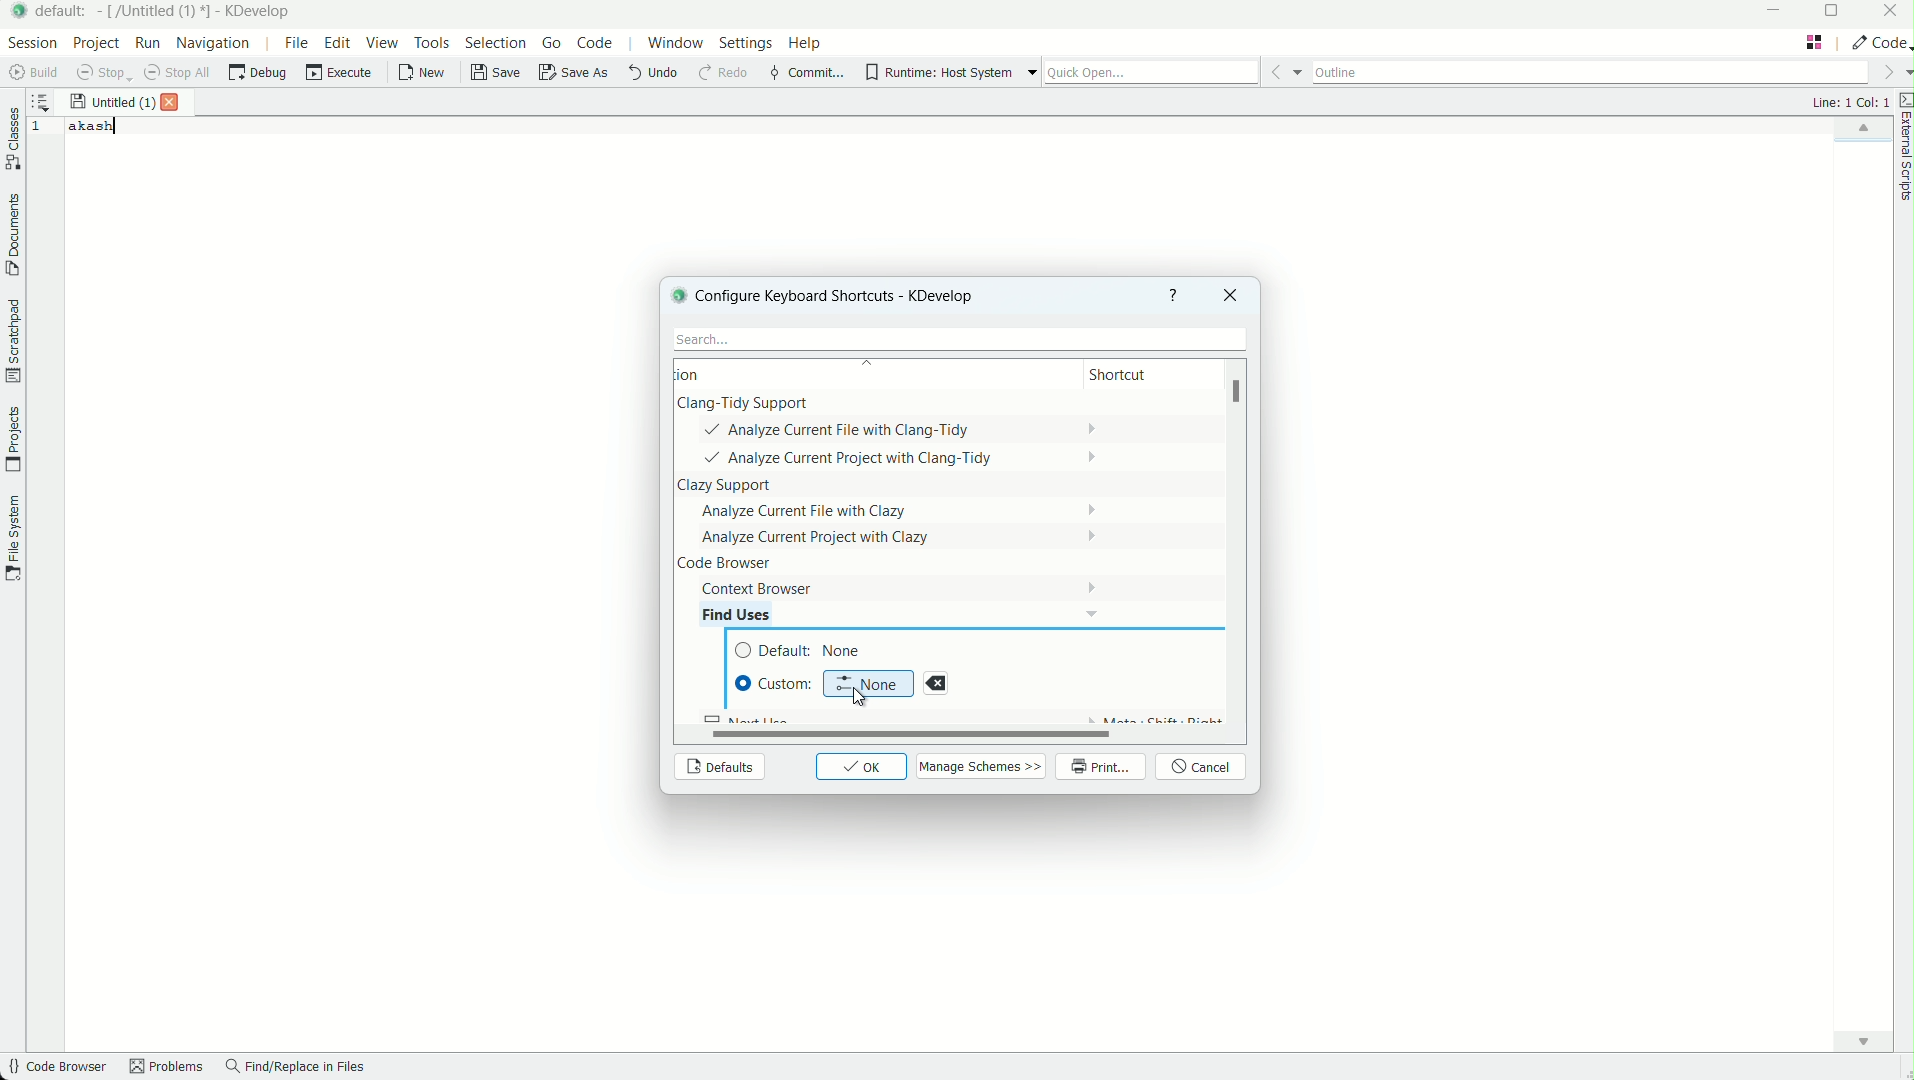 The image size is (1914, 1080). I want to click on session menu, so click(30, 42).